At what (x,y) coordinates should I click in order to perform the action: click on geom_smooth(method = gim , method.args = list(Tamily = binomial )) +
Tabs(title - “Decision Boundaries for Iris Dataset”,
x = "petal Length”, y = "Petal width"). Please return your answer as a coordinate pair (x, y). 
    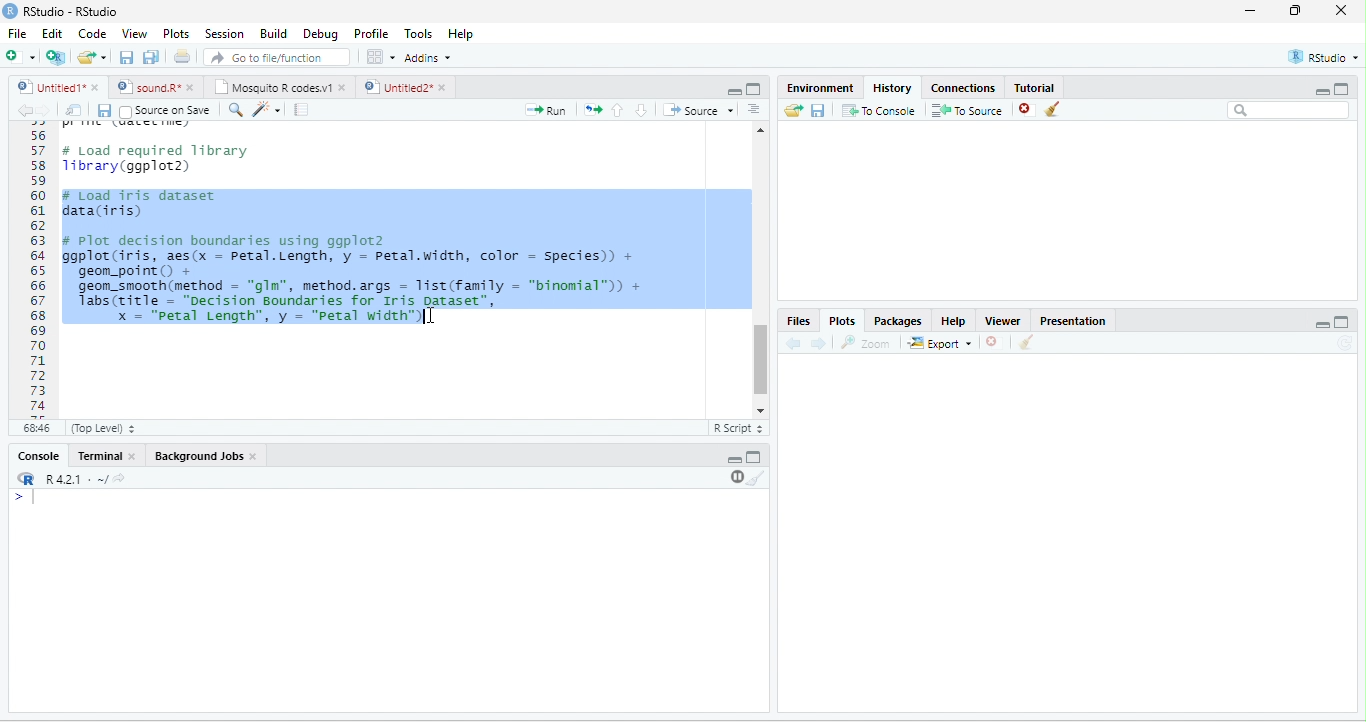
    Looking at the image, I should click on (368, 305).